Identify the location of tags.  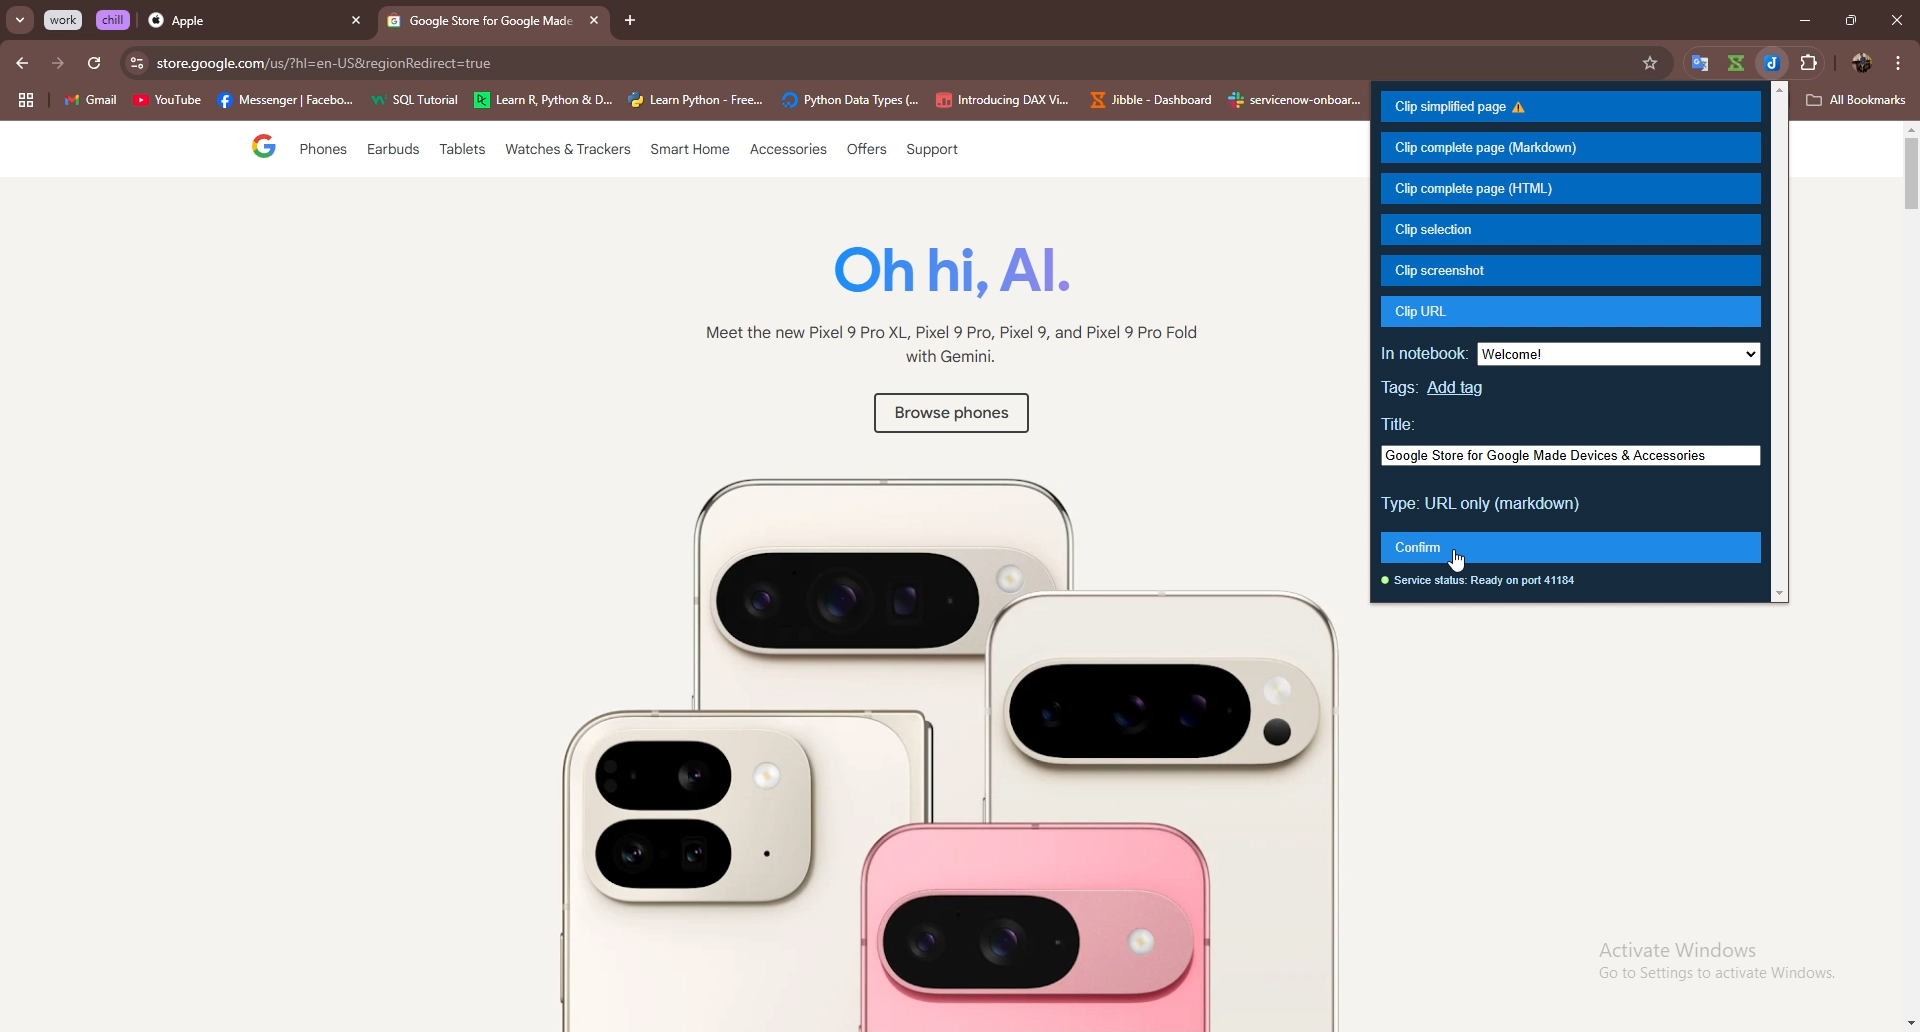
(1402, 388).